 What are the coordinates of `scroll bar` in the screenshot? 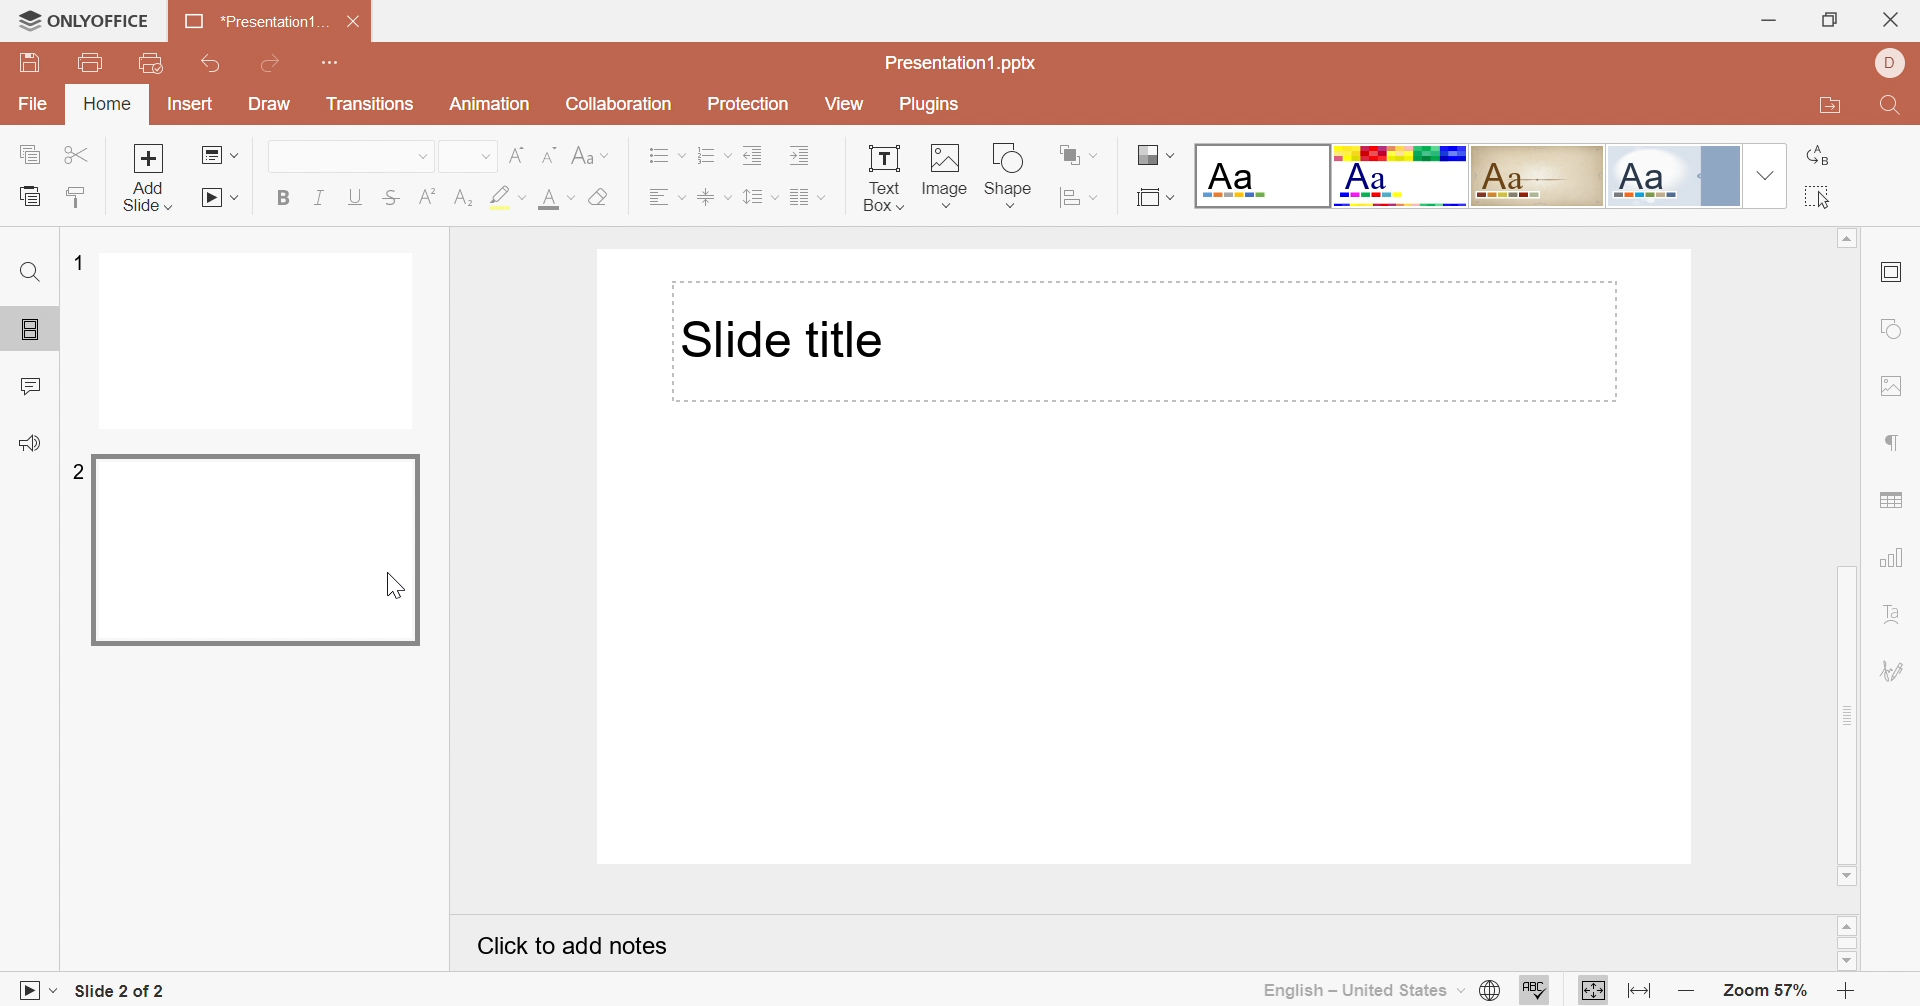 It's located at (1847, 558).